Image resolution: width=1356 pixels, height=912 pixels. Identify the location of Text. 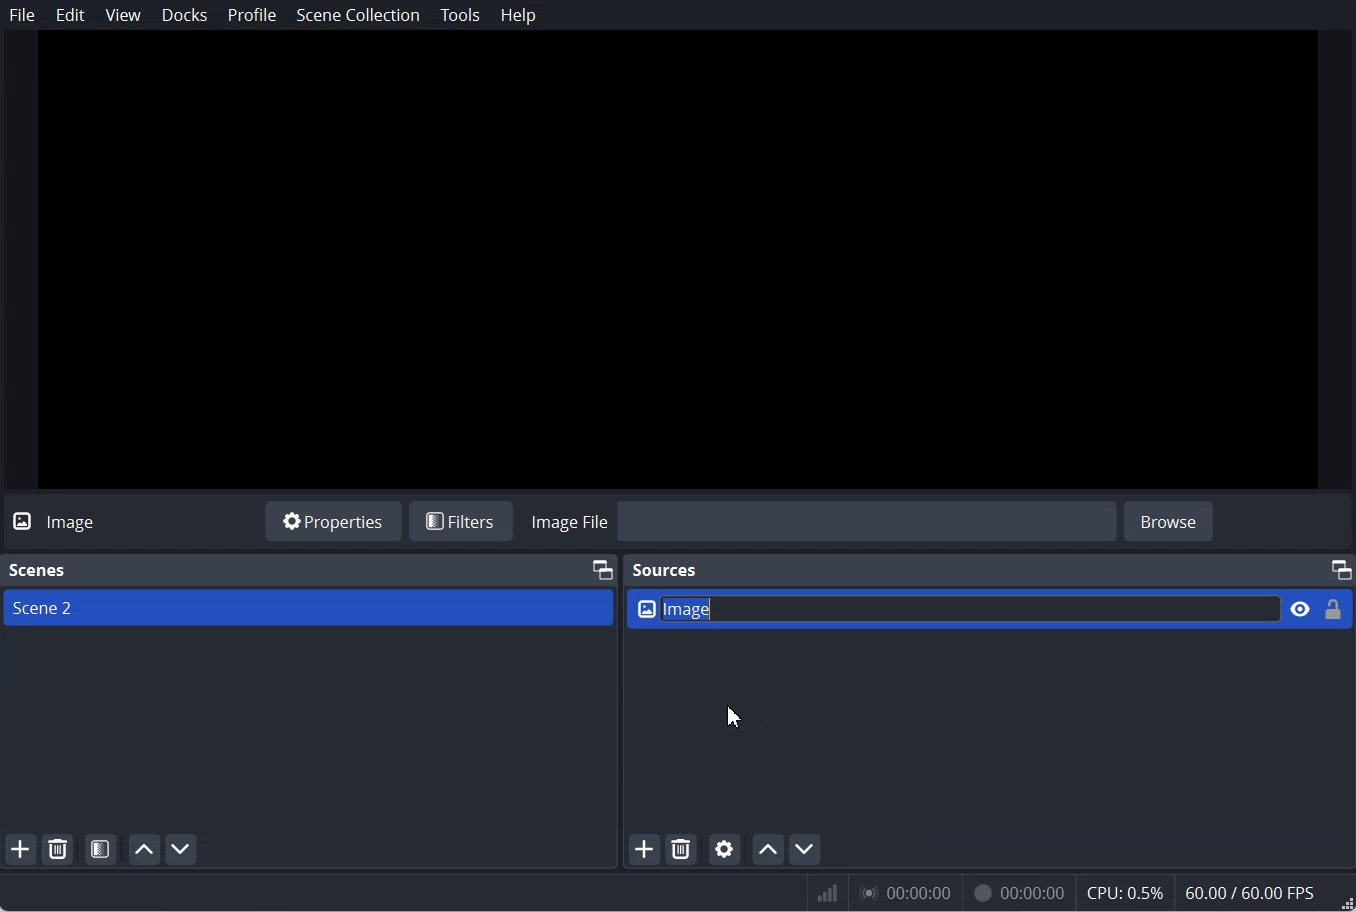
(86, 521).